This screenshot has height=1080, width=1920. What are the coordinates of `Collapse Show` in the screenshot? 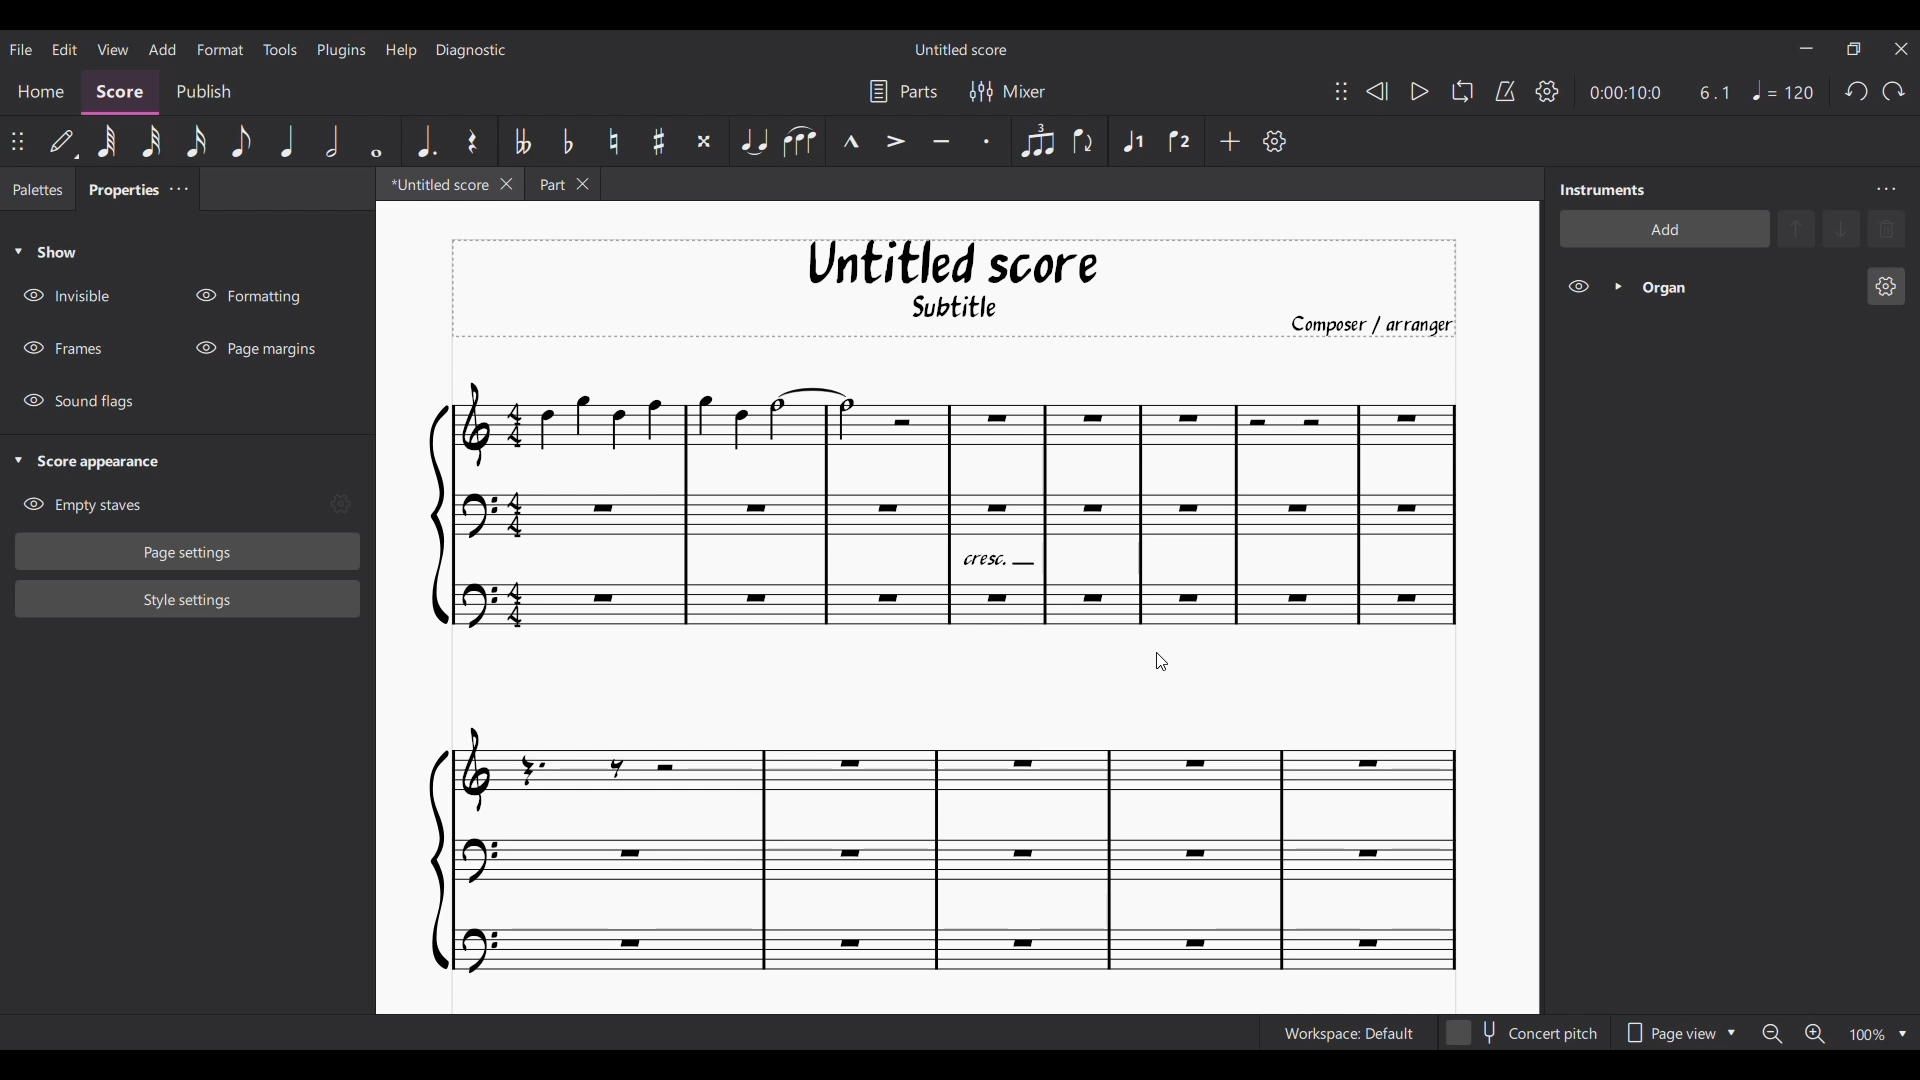 It's located at (45, 251).